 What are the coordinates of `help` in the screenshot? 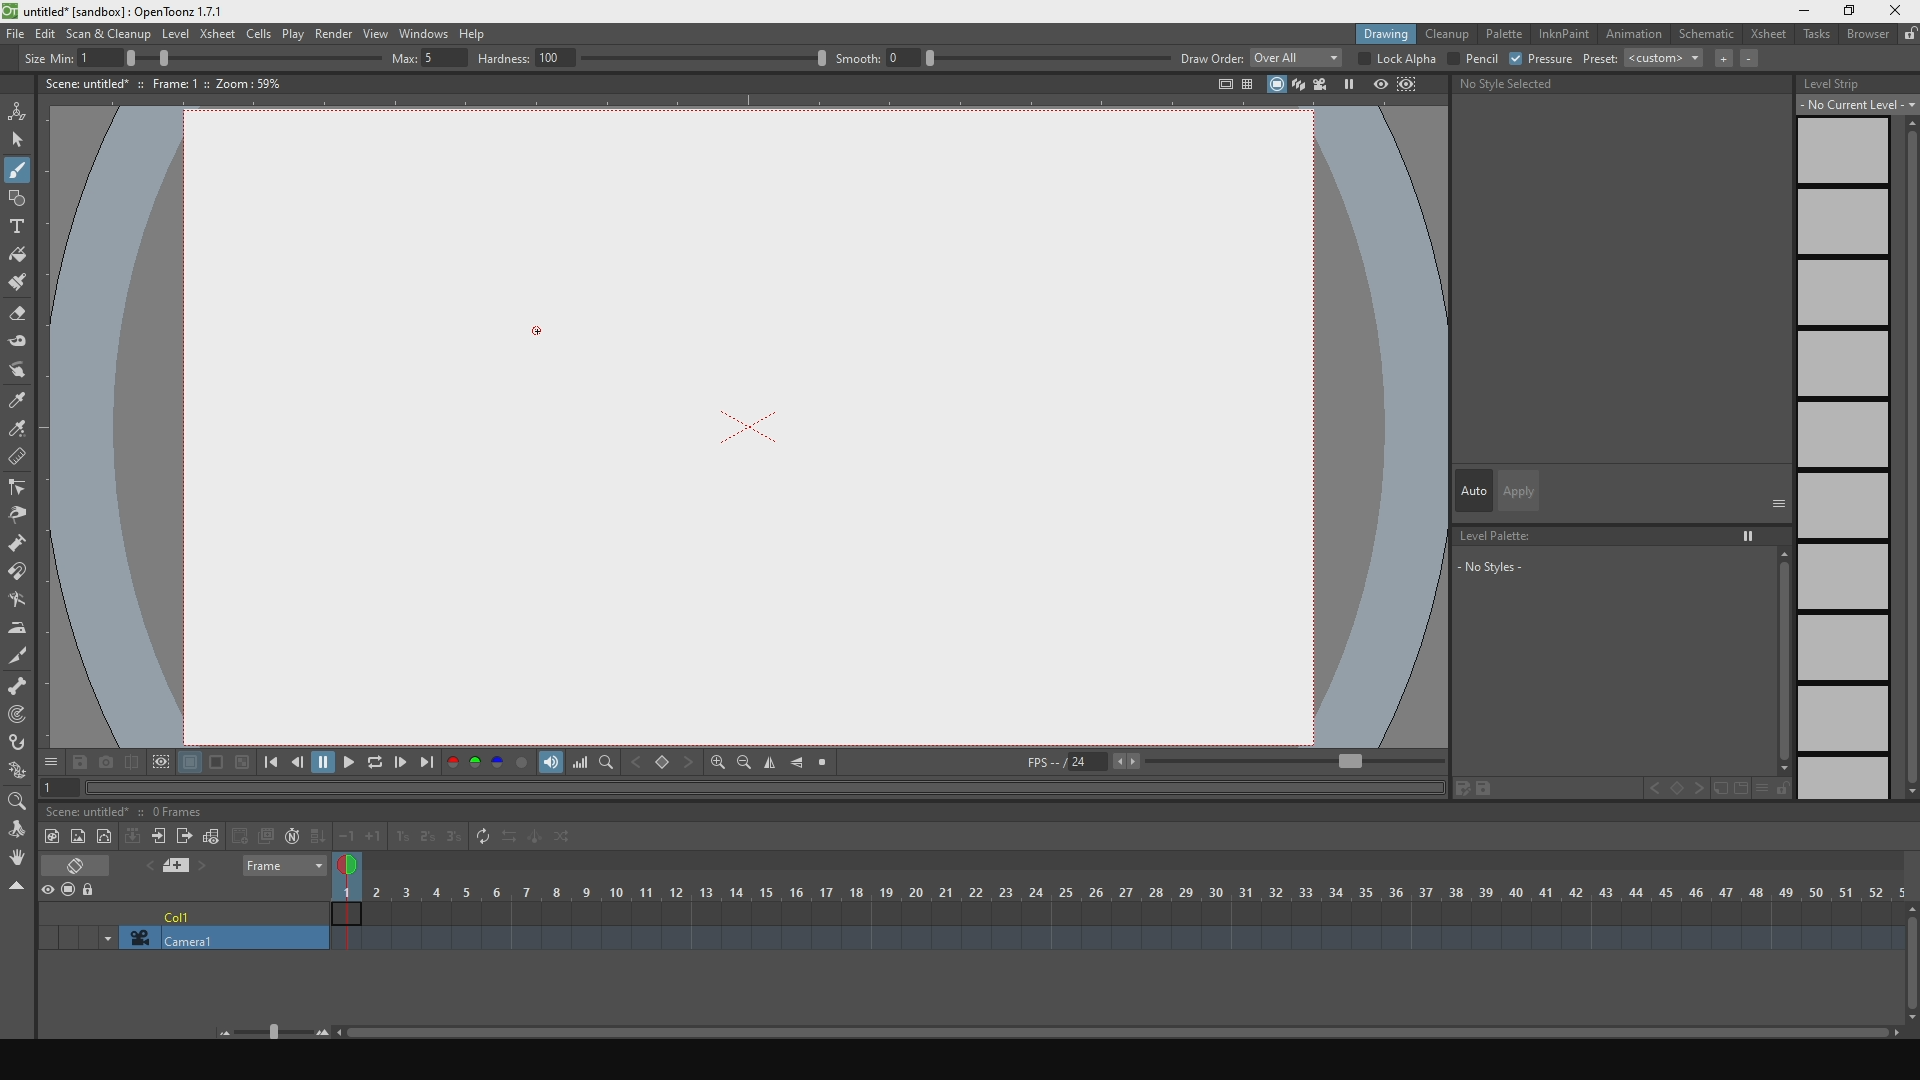 It's located at (480, 30).